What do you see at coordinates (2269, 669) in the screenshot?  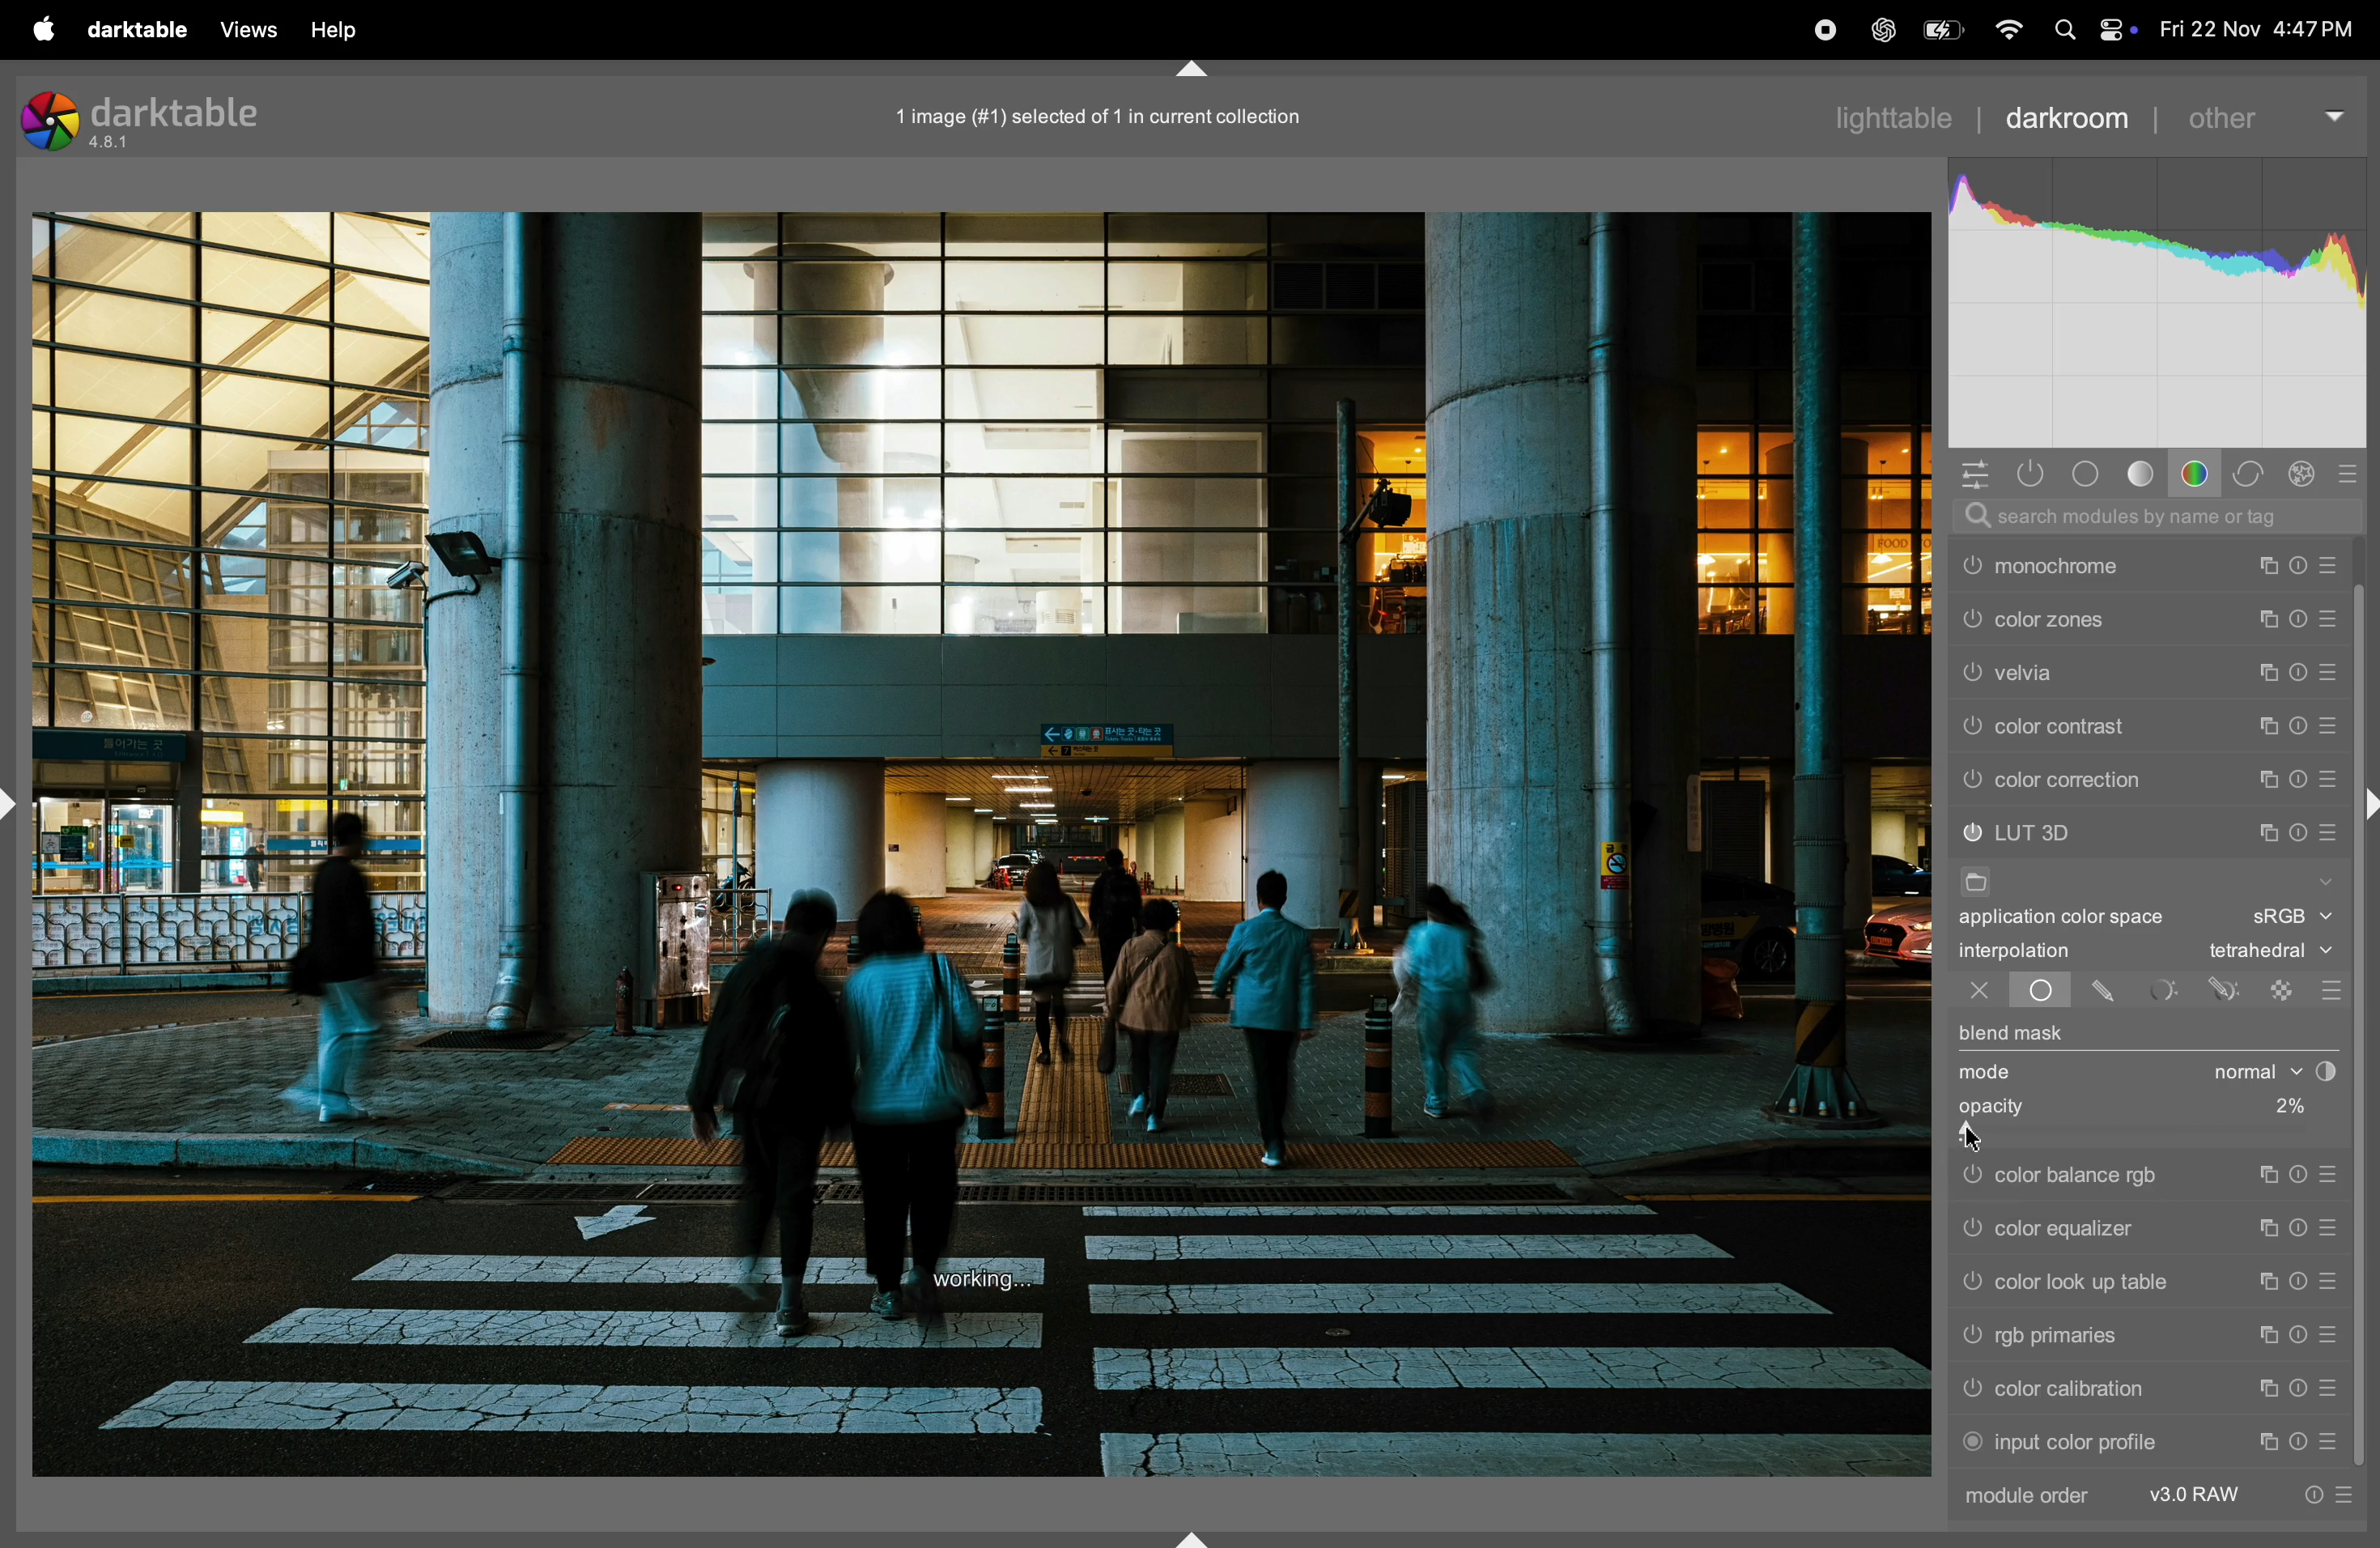 I see `multiple intance actions` at bounding box center [2269, 669].